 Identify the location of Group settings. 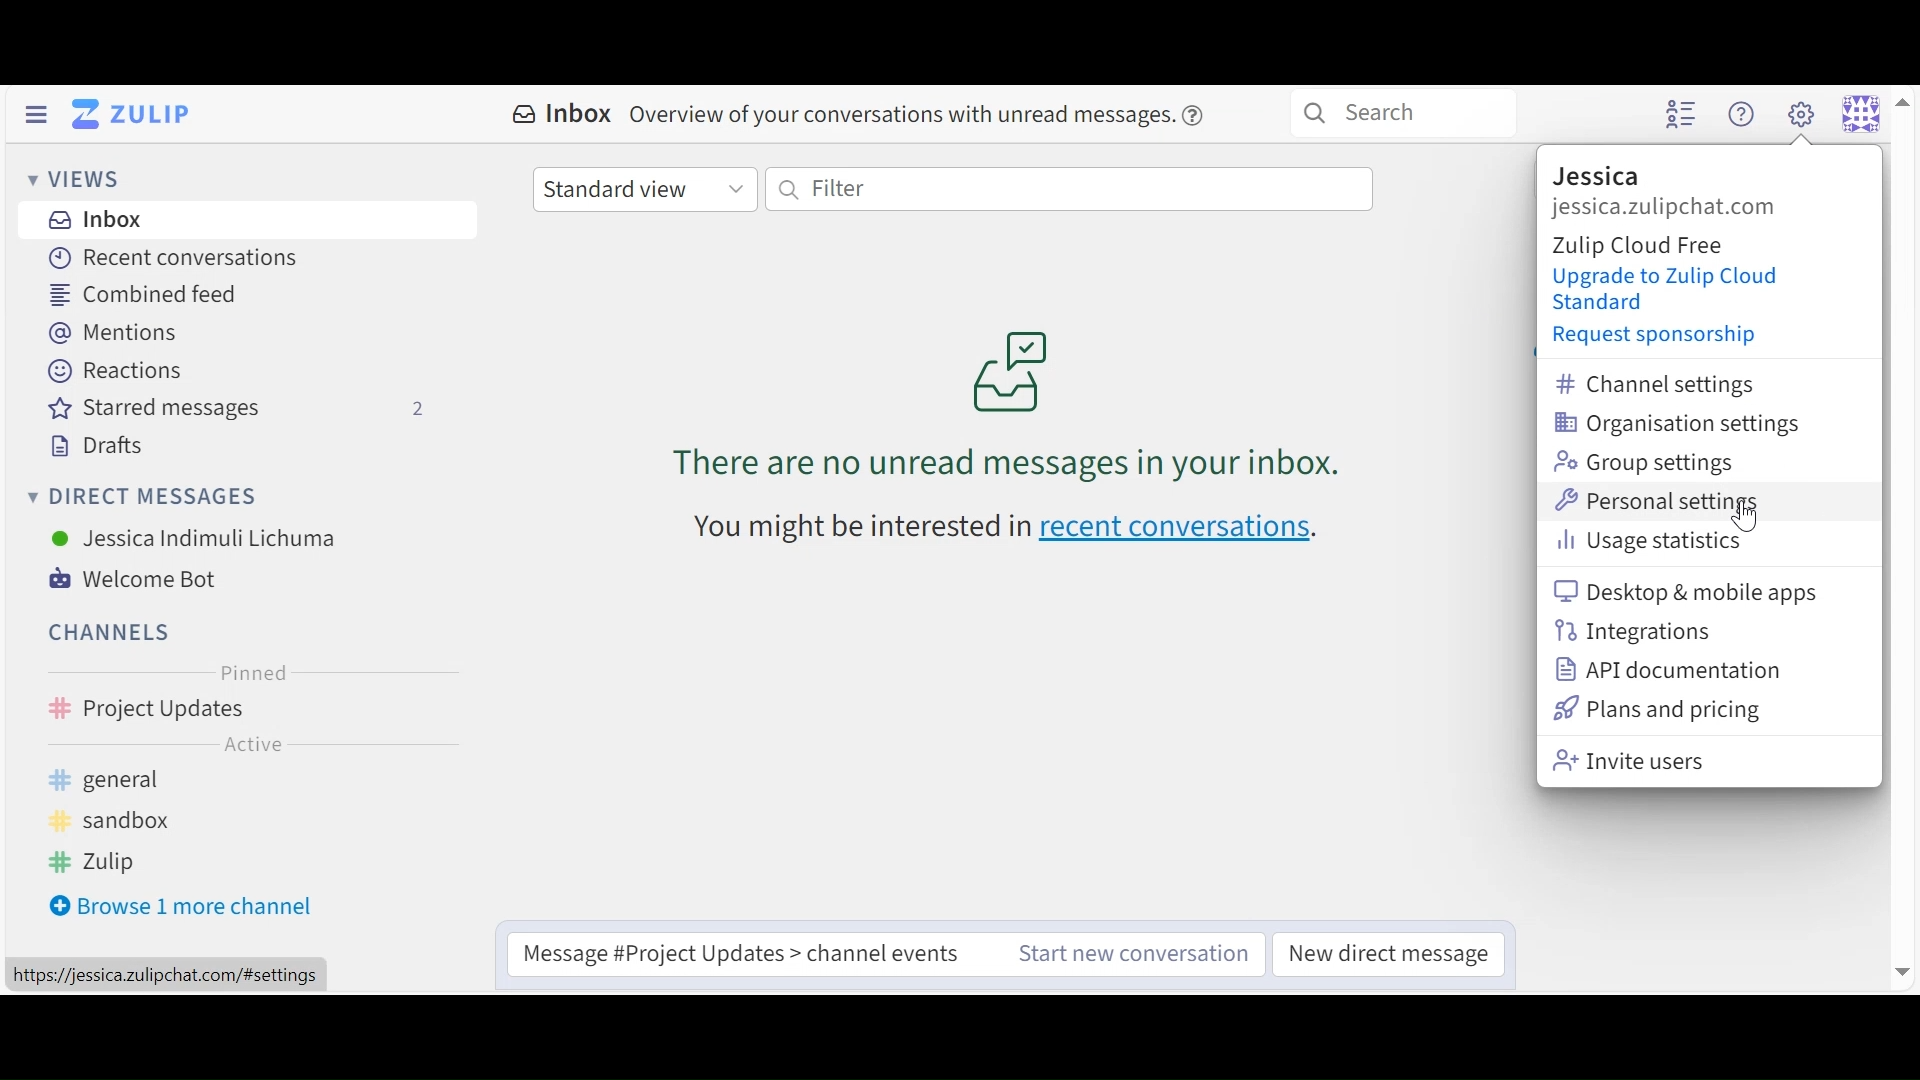
(1652, 464).